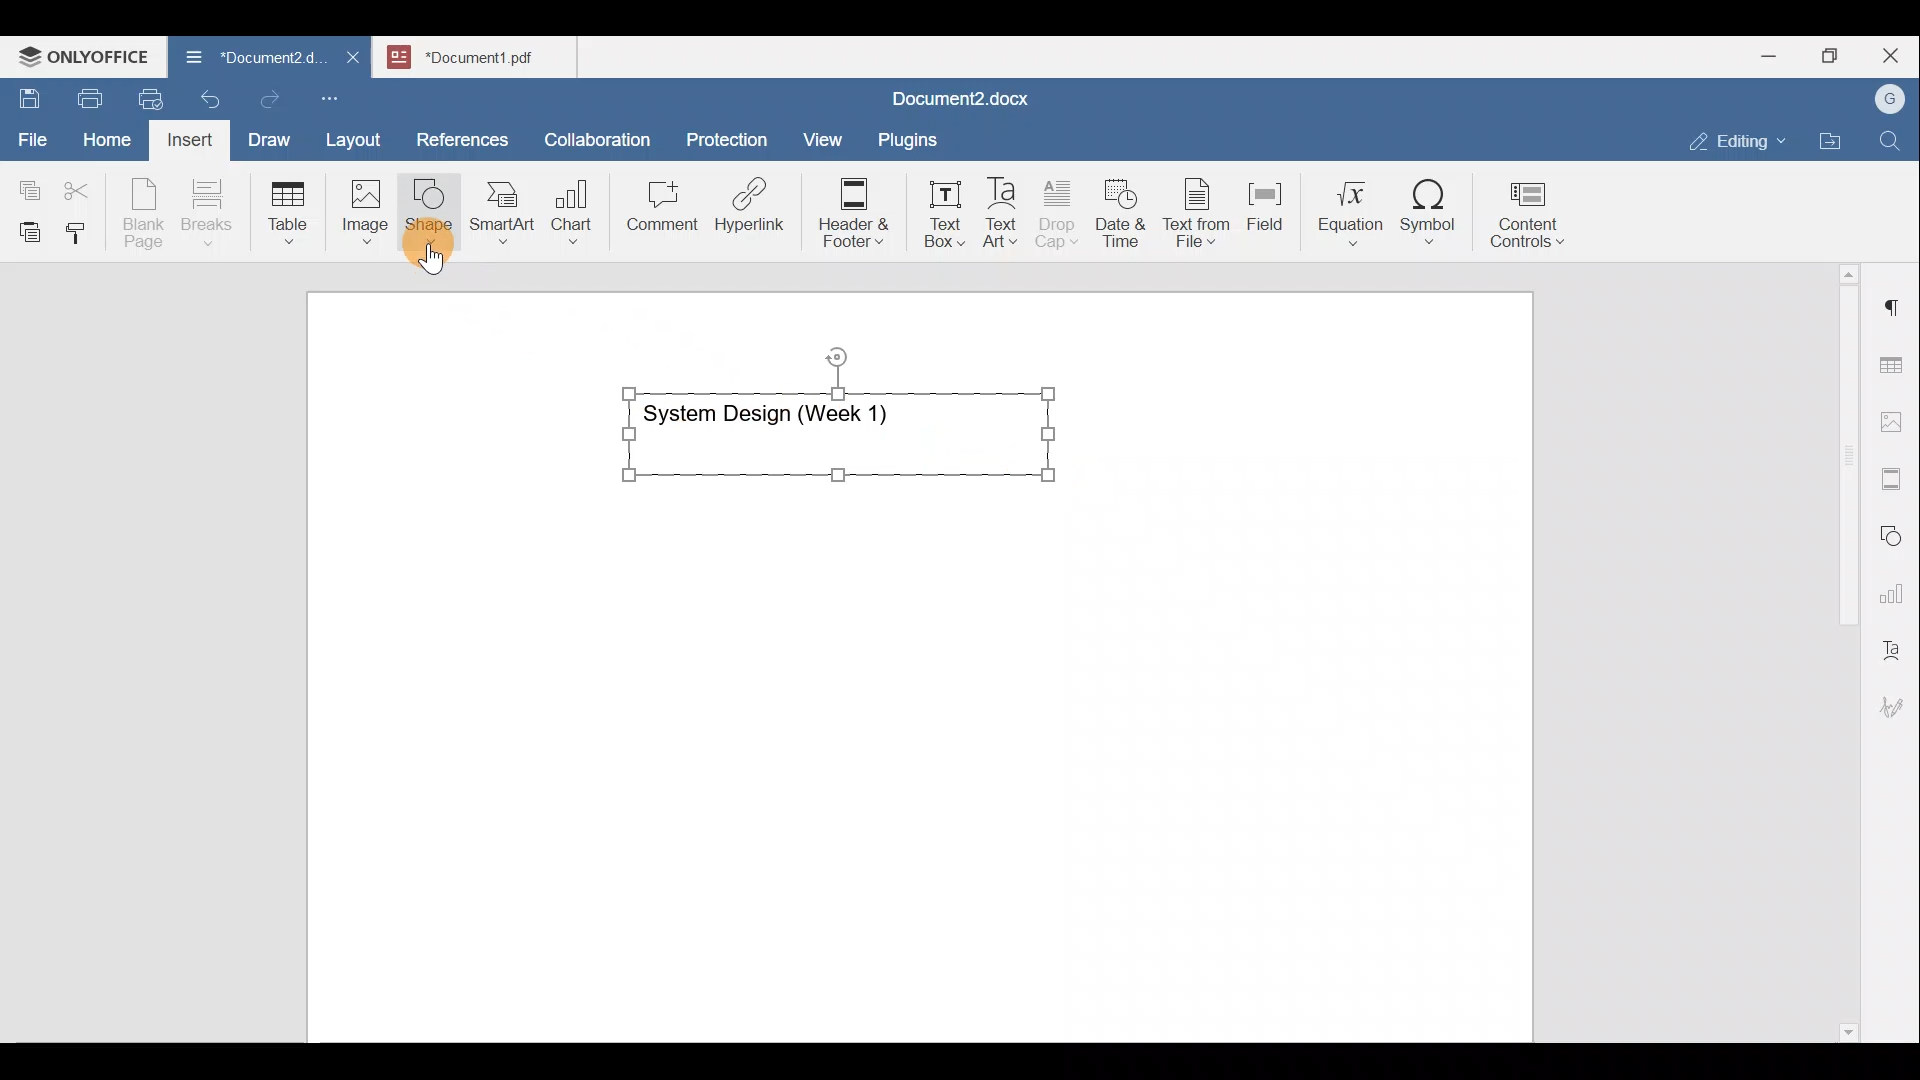 This screenshot has height=1080, width=1920. What do you see at coordinates (1885, 100) in the screenshot?
I see `Account name` at bounding box center [1885, 100].